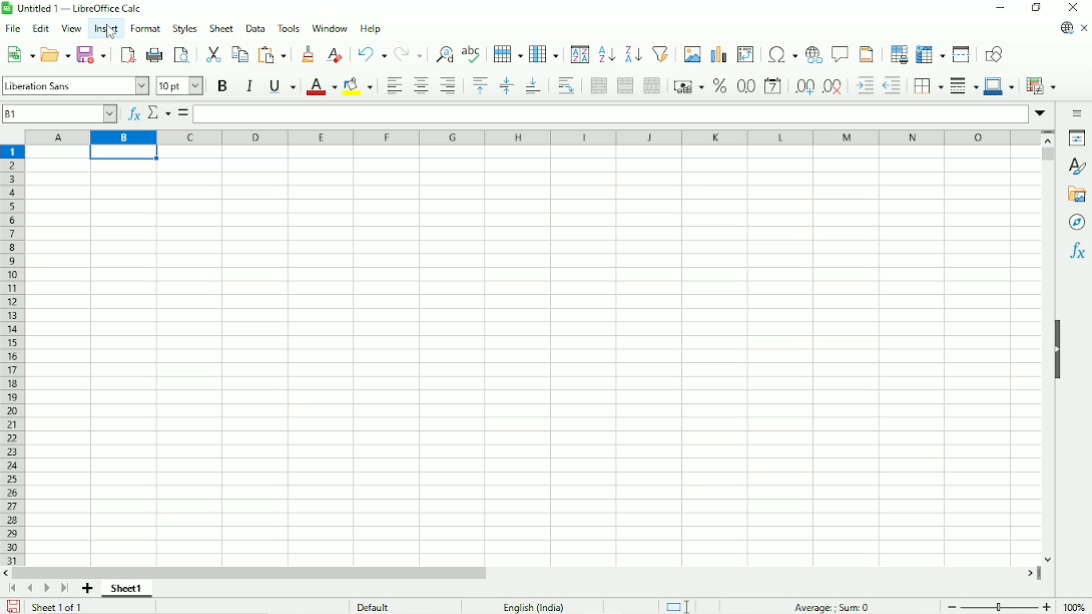 The width and height of the screenshot is (1092, 614). Describe the element at coordinates (13, 28) in the screenshot. I see `File` at that location.